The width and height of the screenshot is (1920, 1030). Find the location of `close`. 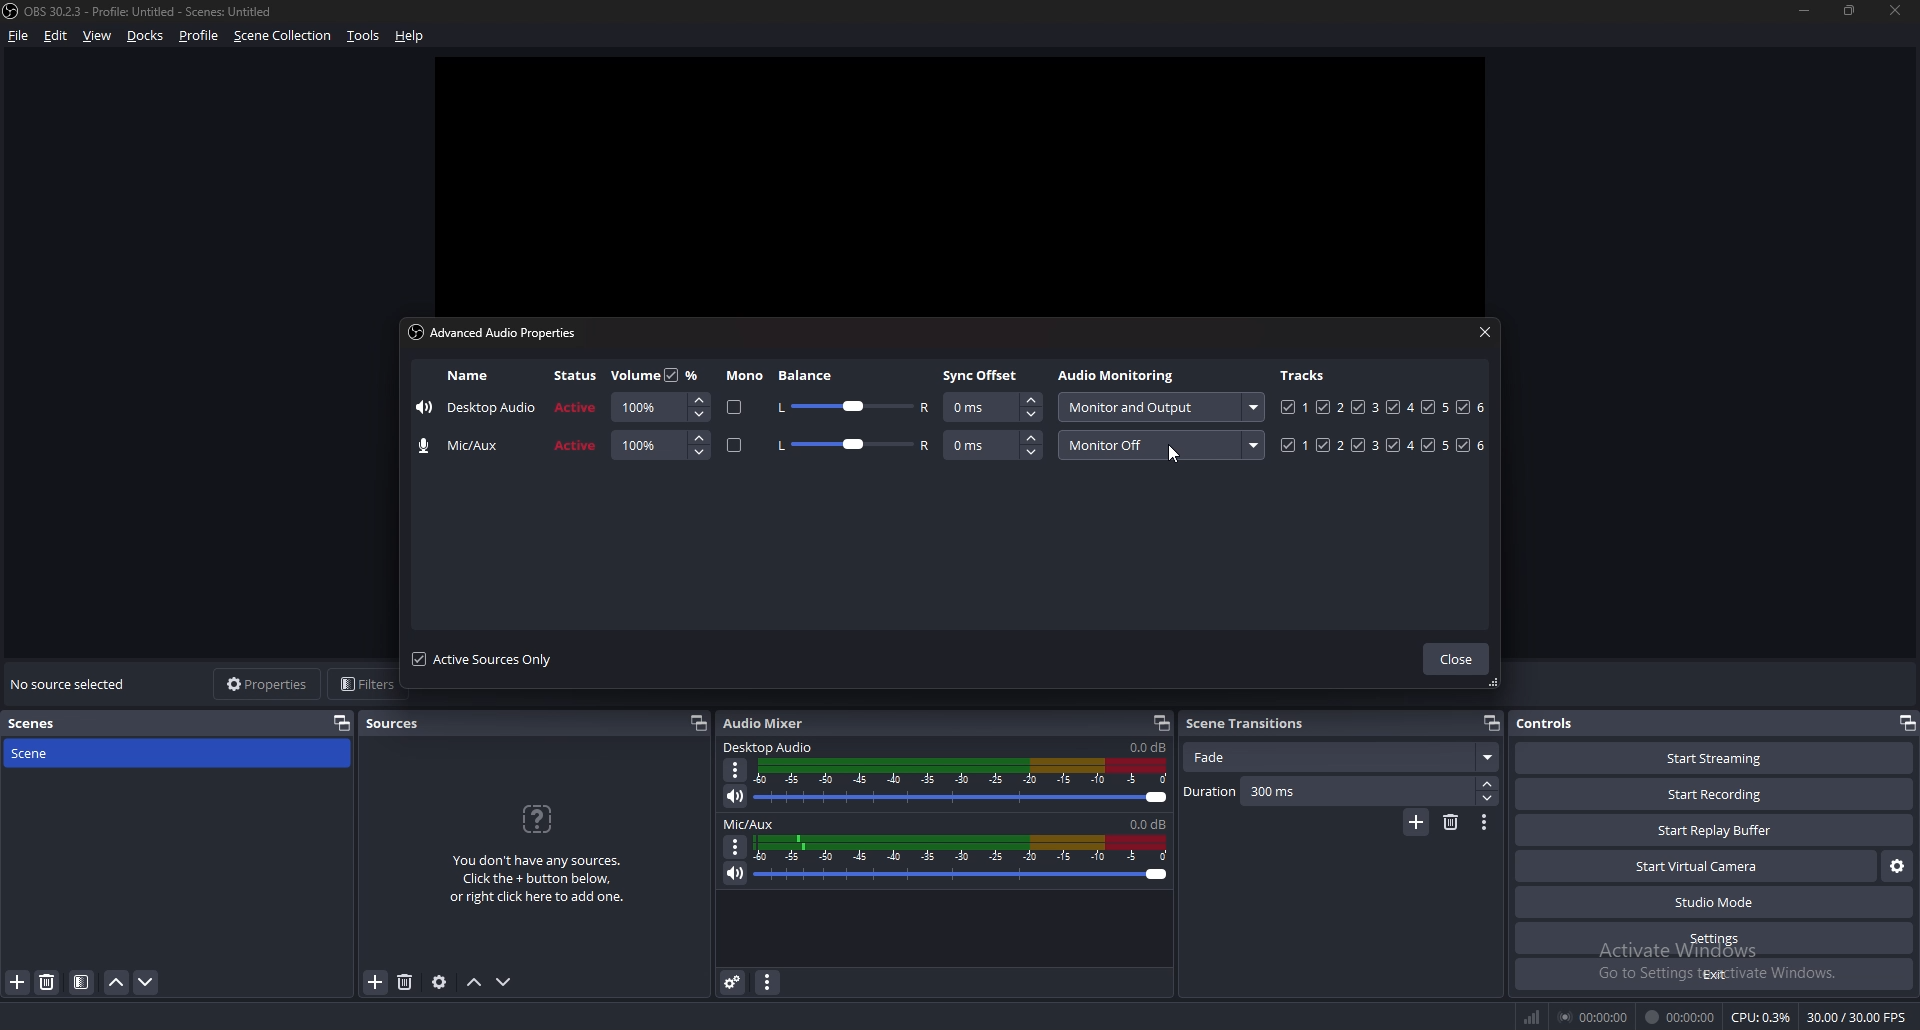

close is located at coordinates (1456, 659).